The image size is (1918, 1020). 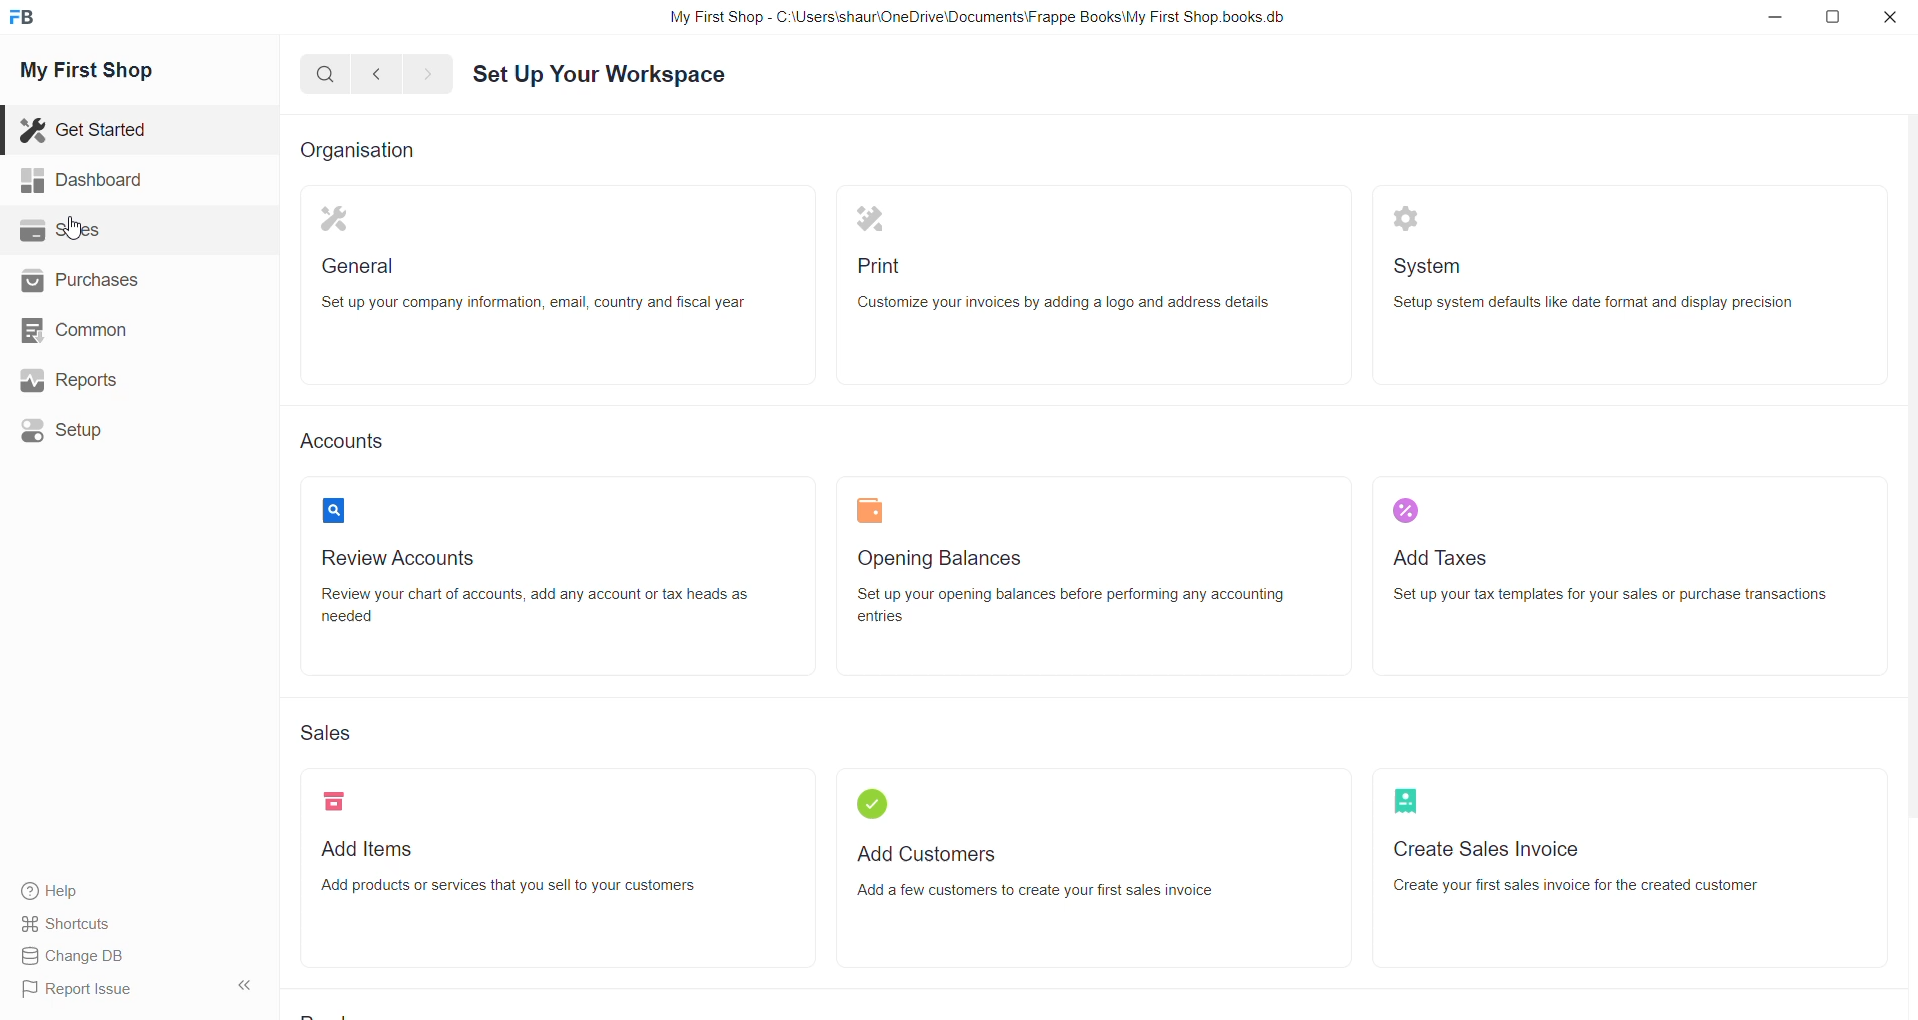 I want to click on Sales, so click(x=325, y=730).